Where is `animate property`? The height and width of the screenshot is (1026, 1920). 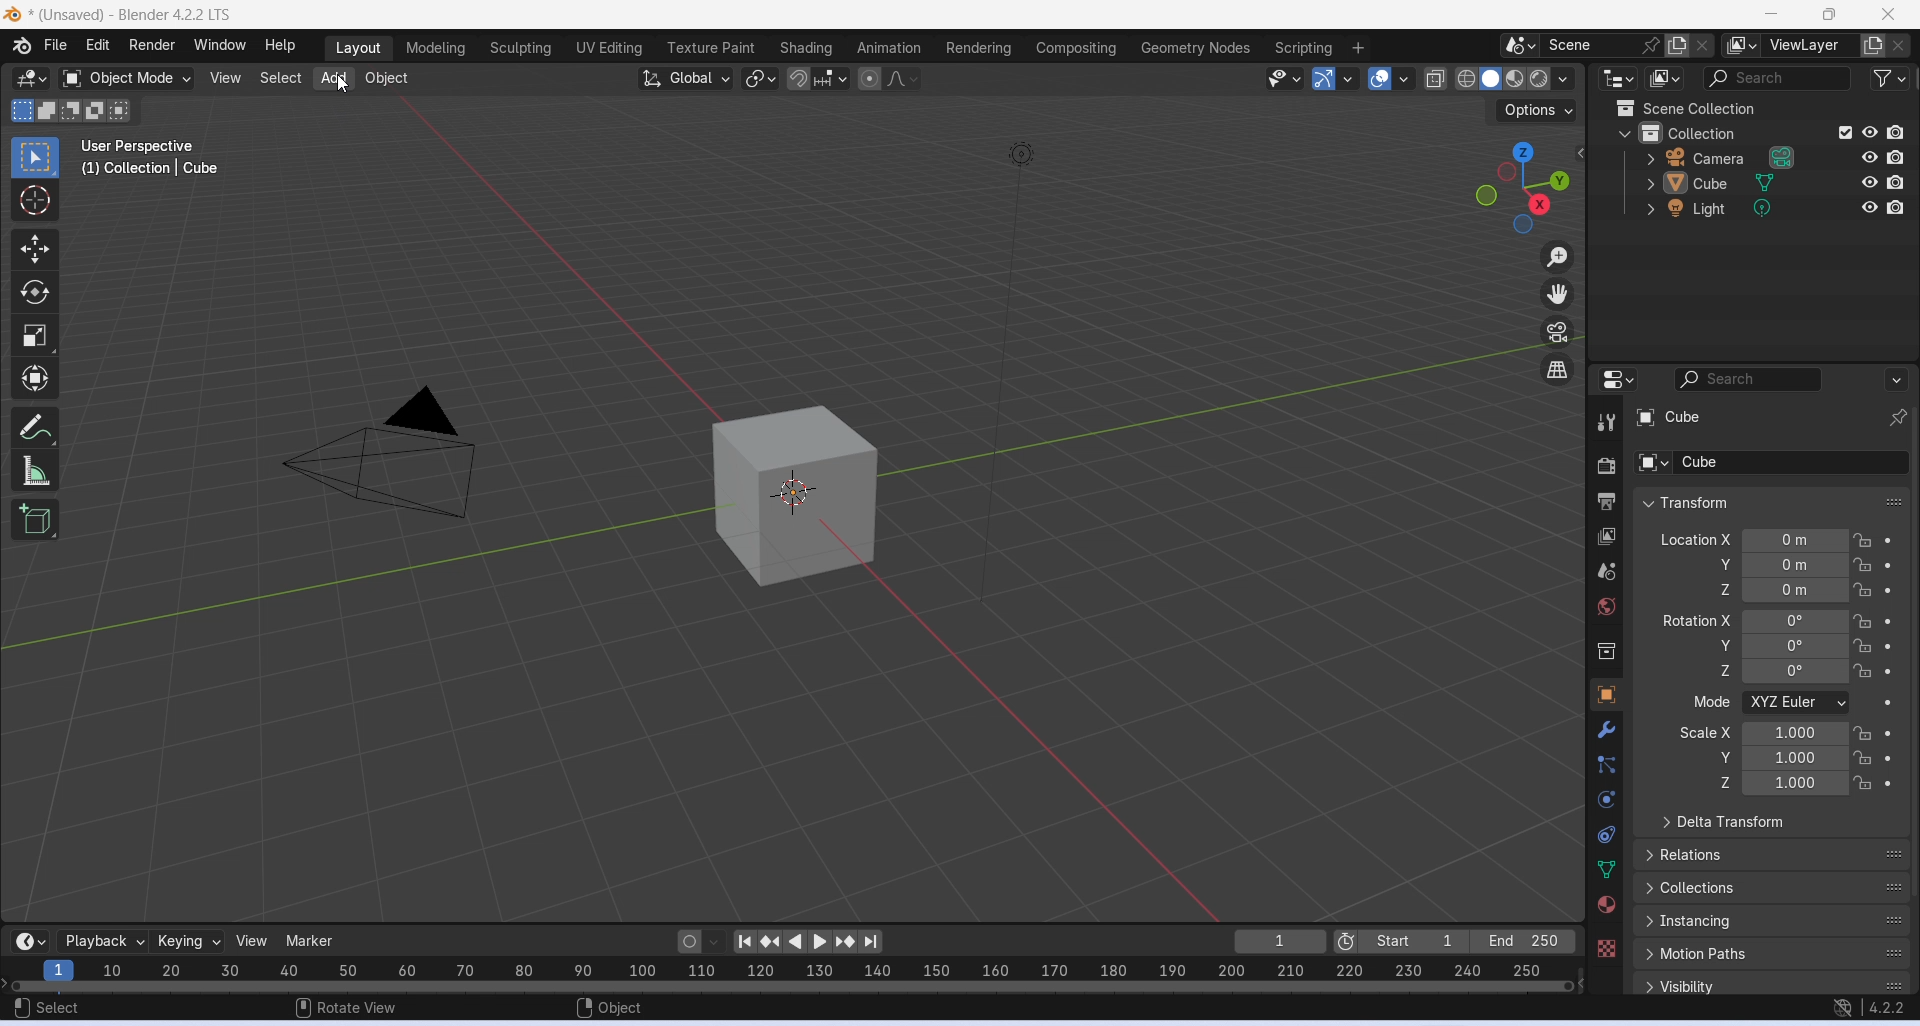 animate property is located at coordinates (1889, 590).